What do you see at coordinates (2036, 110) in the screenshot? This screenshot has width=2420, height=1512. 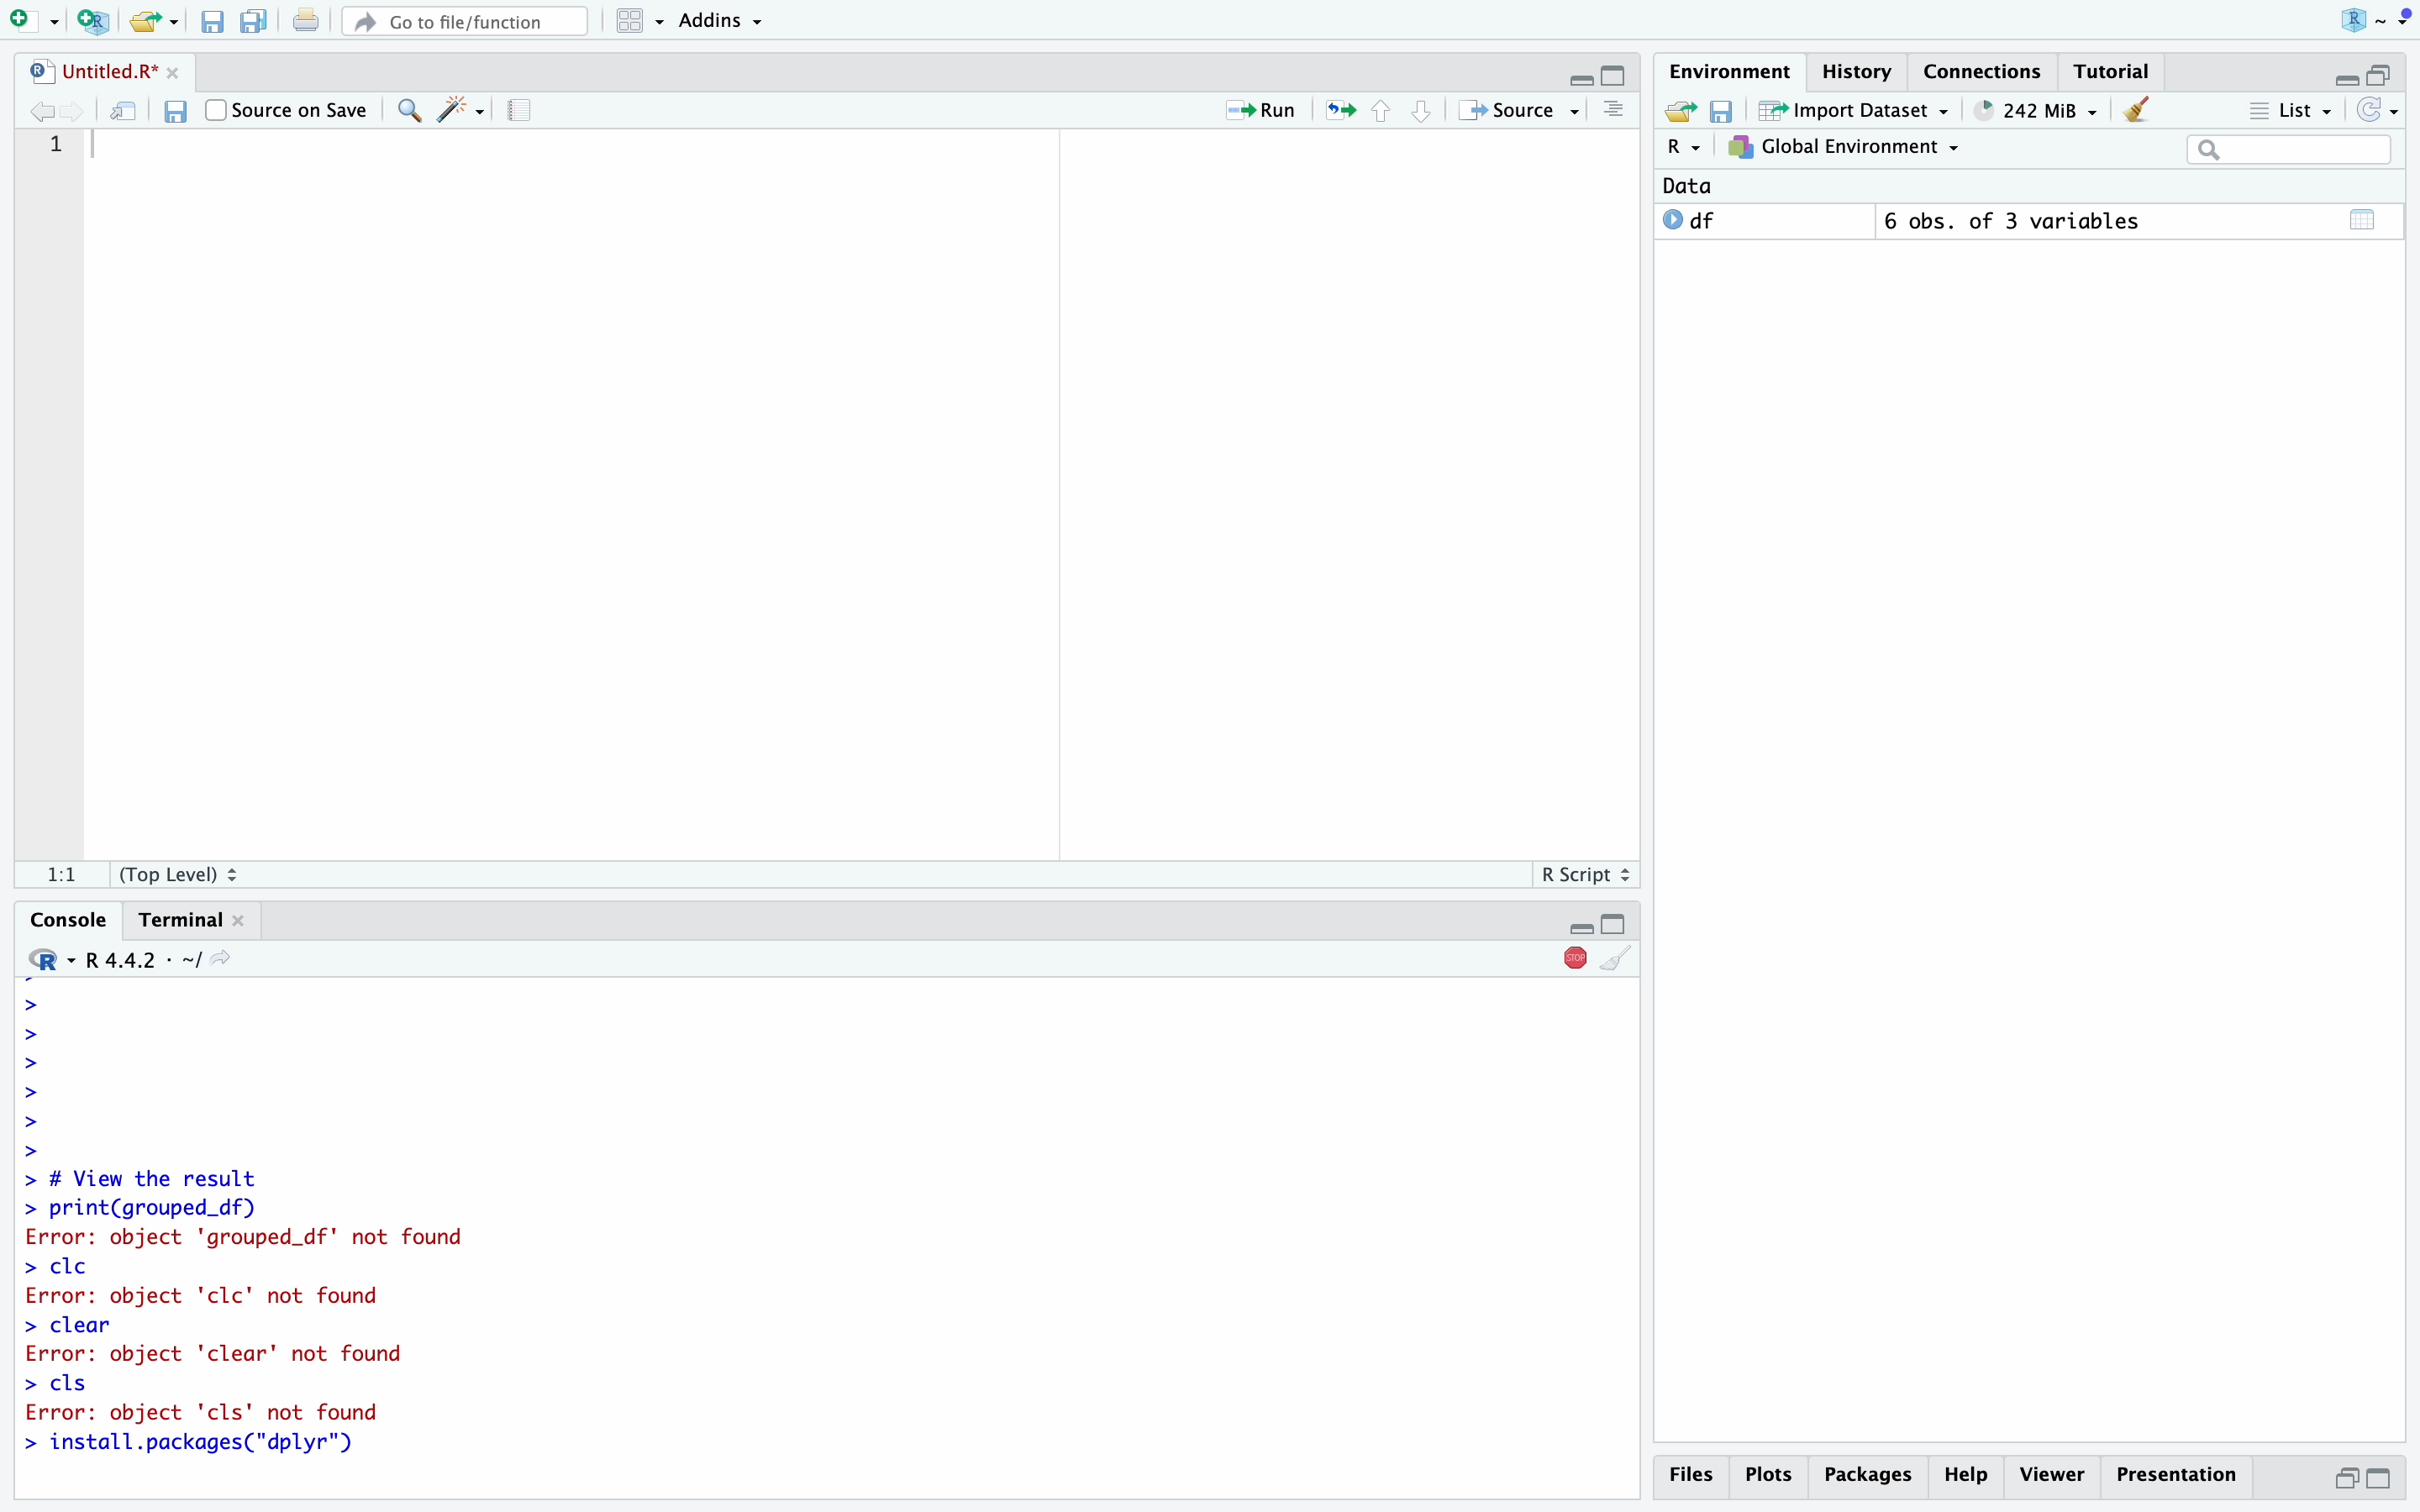 I see `248 MiB` at bounding box center [2036, 110].